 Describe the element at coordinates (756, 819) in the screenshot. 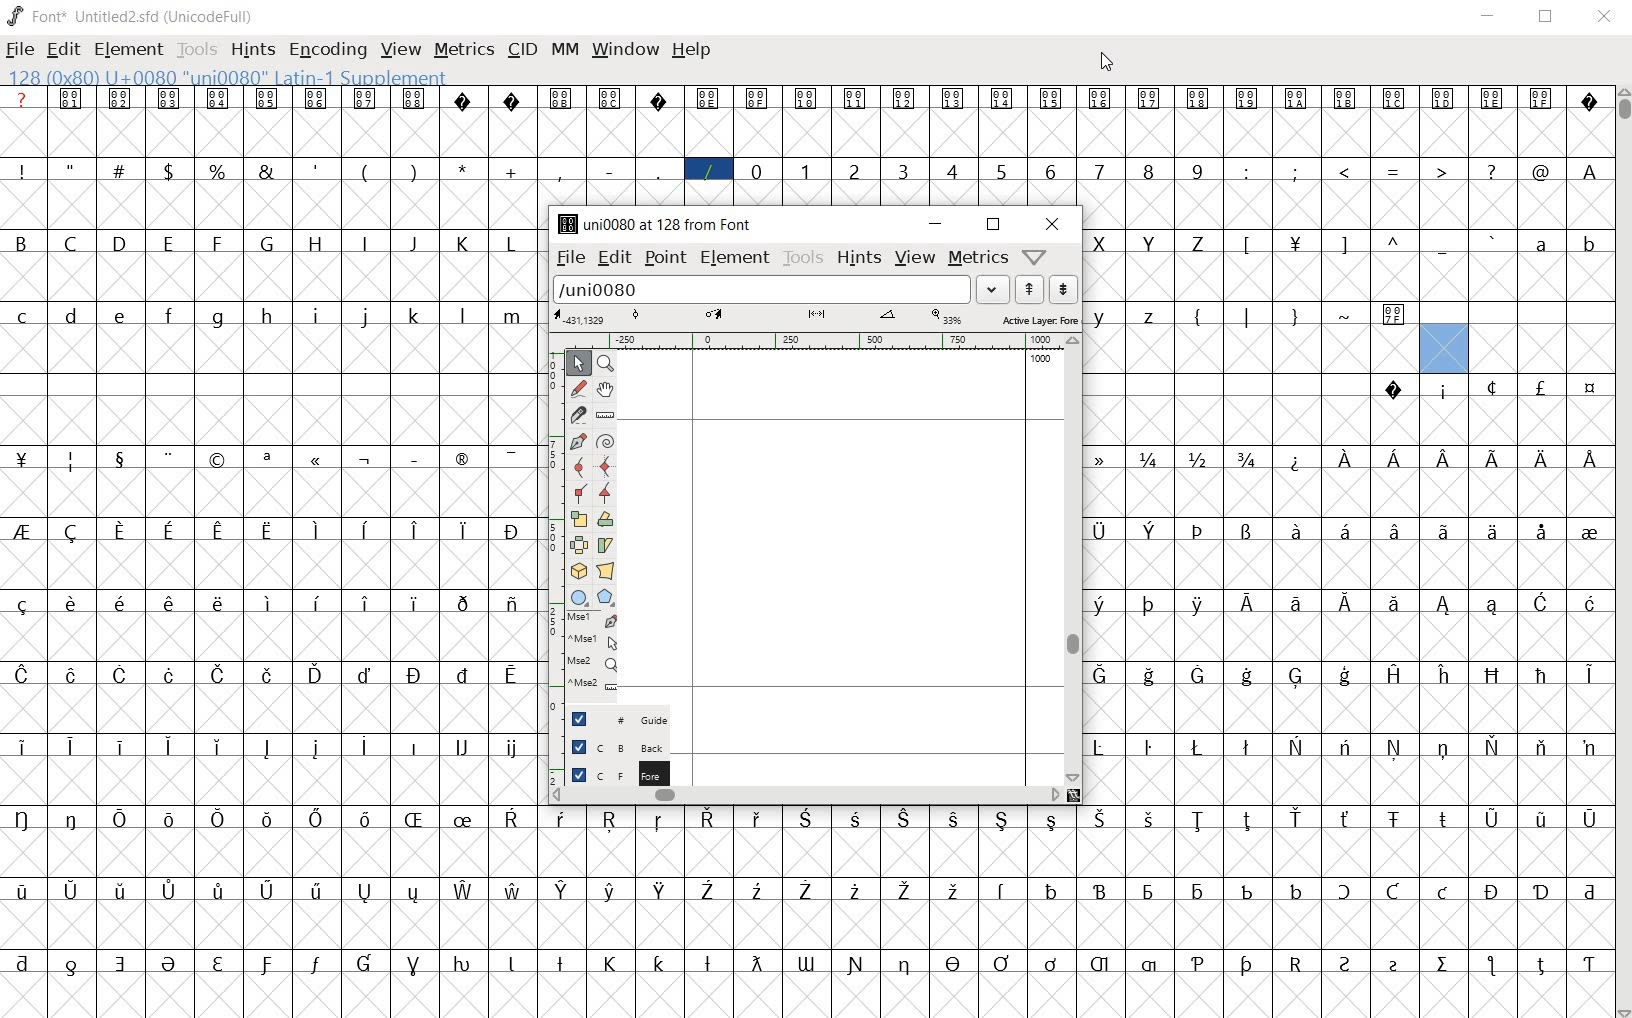

I see `glyph` at that location.